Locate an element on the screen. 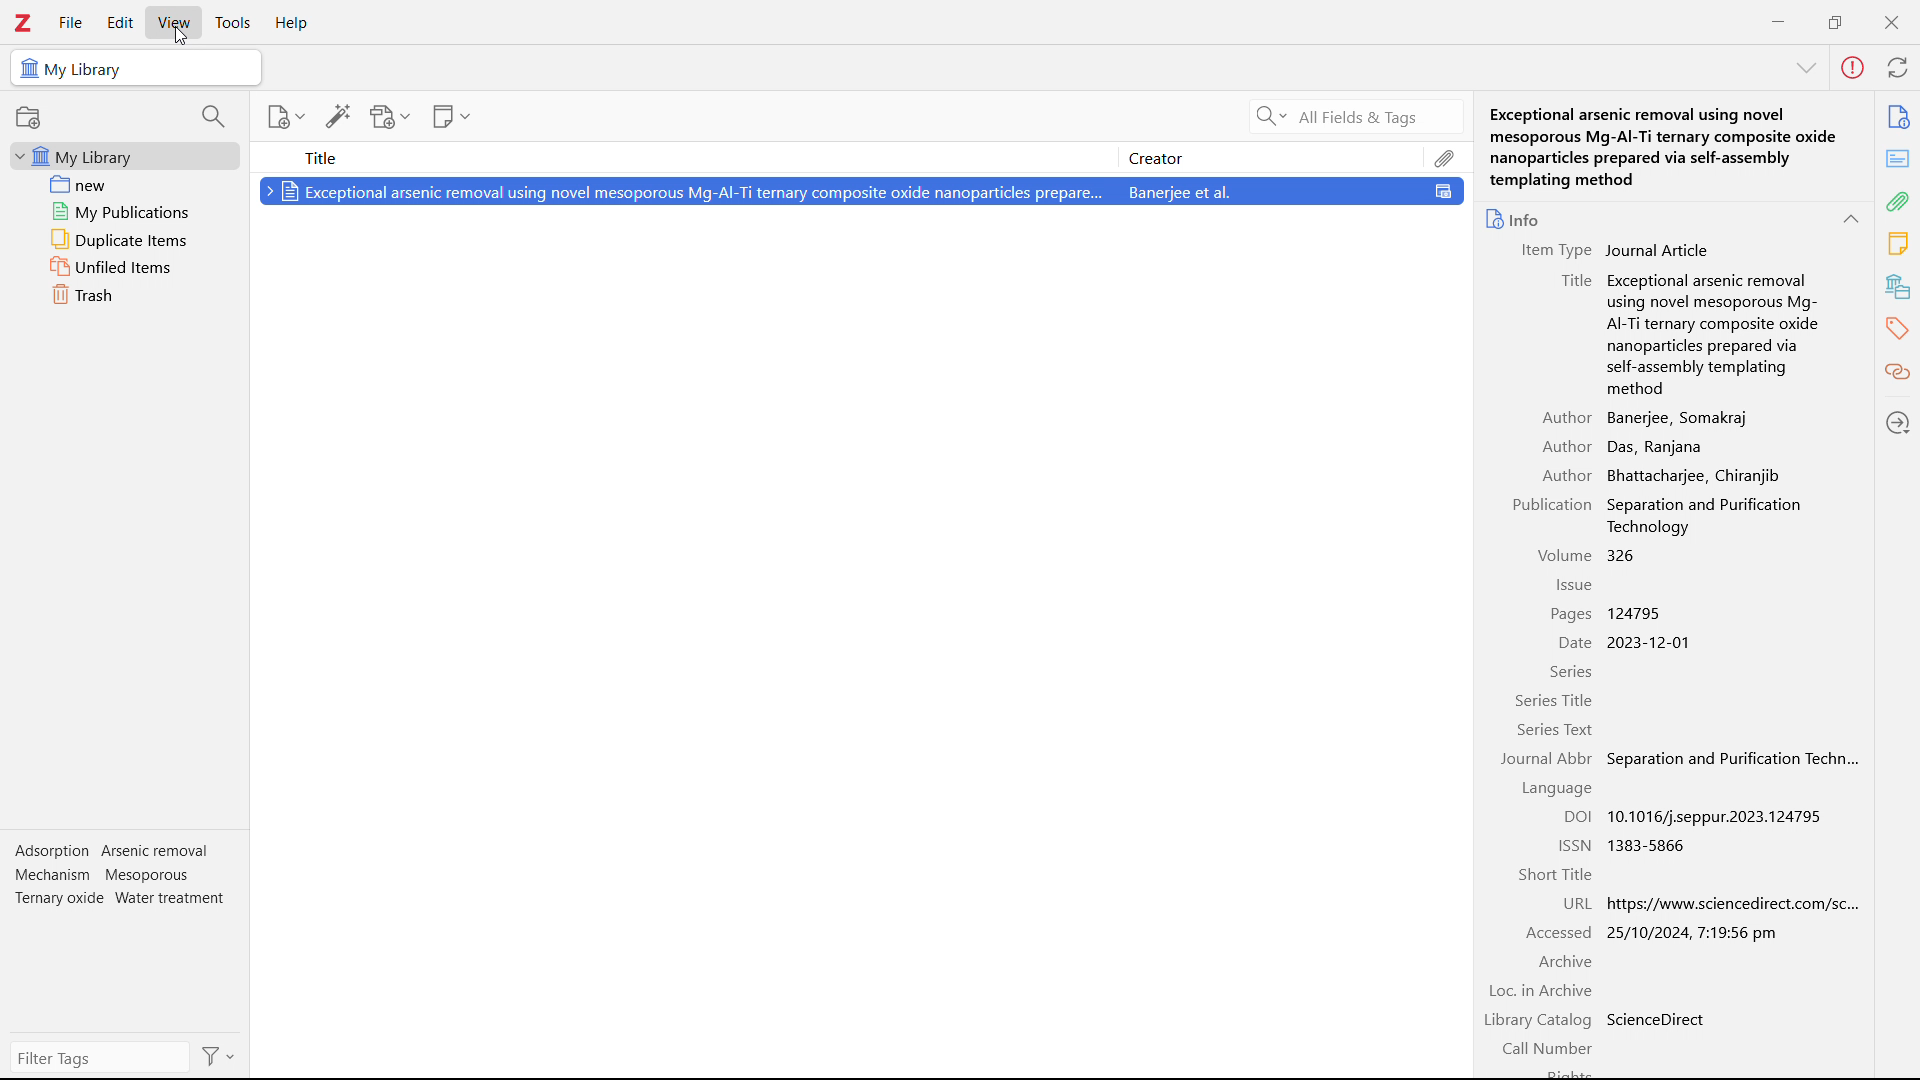  tags is located at coordinates (1898, 329).